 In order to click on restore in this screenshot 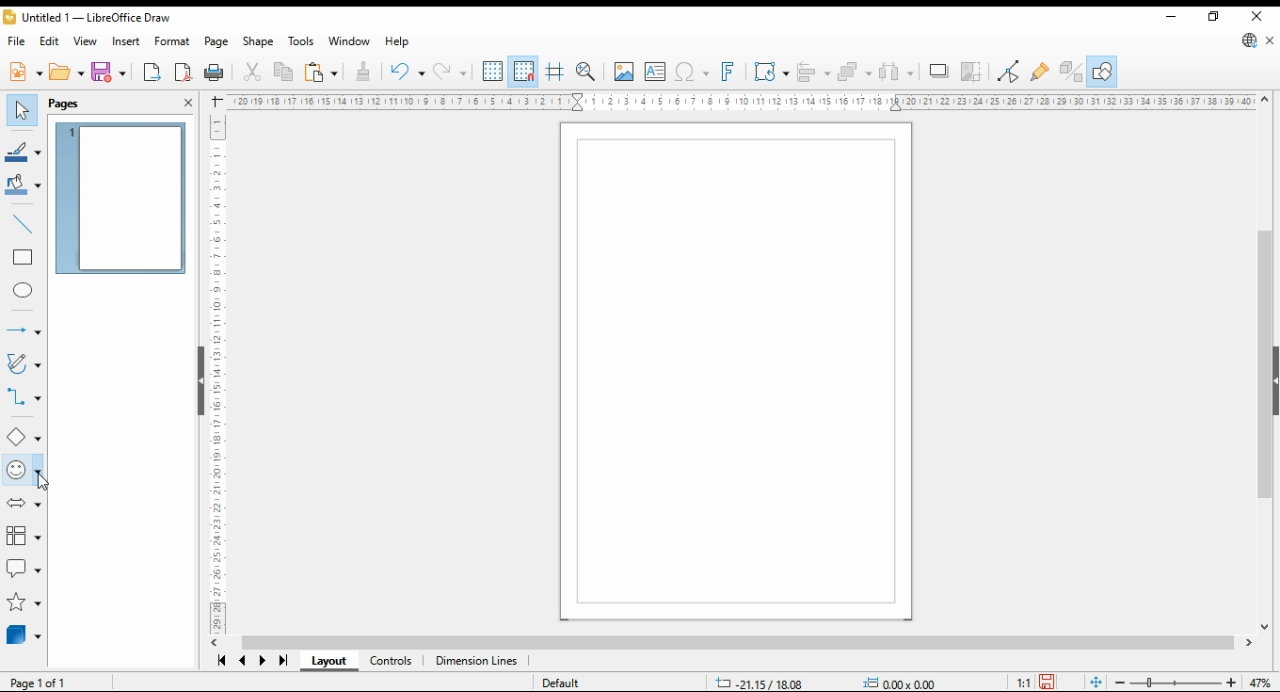, I will do `click(1213, 17)`.